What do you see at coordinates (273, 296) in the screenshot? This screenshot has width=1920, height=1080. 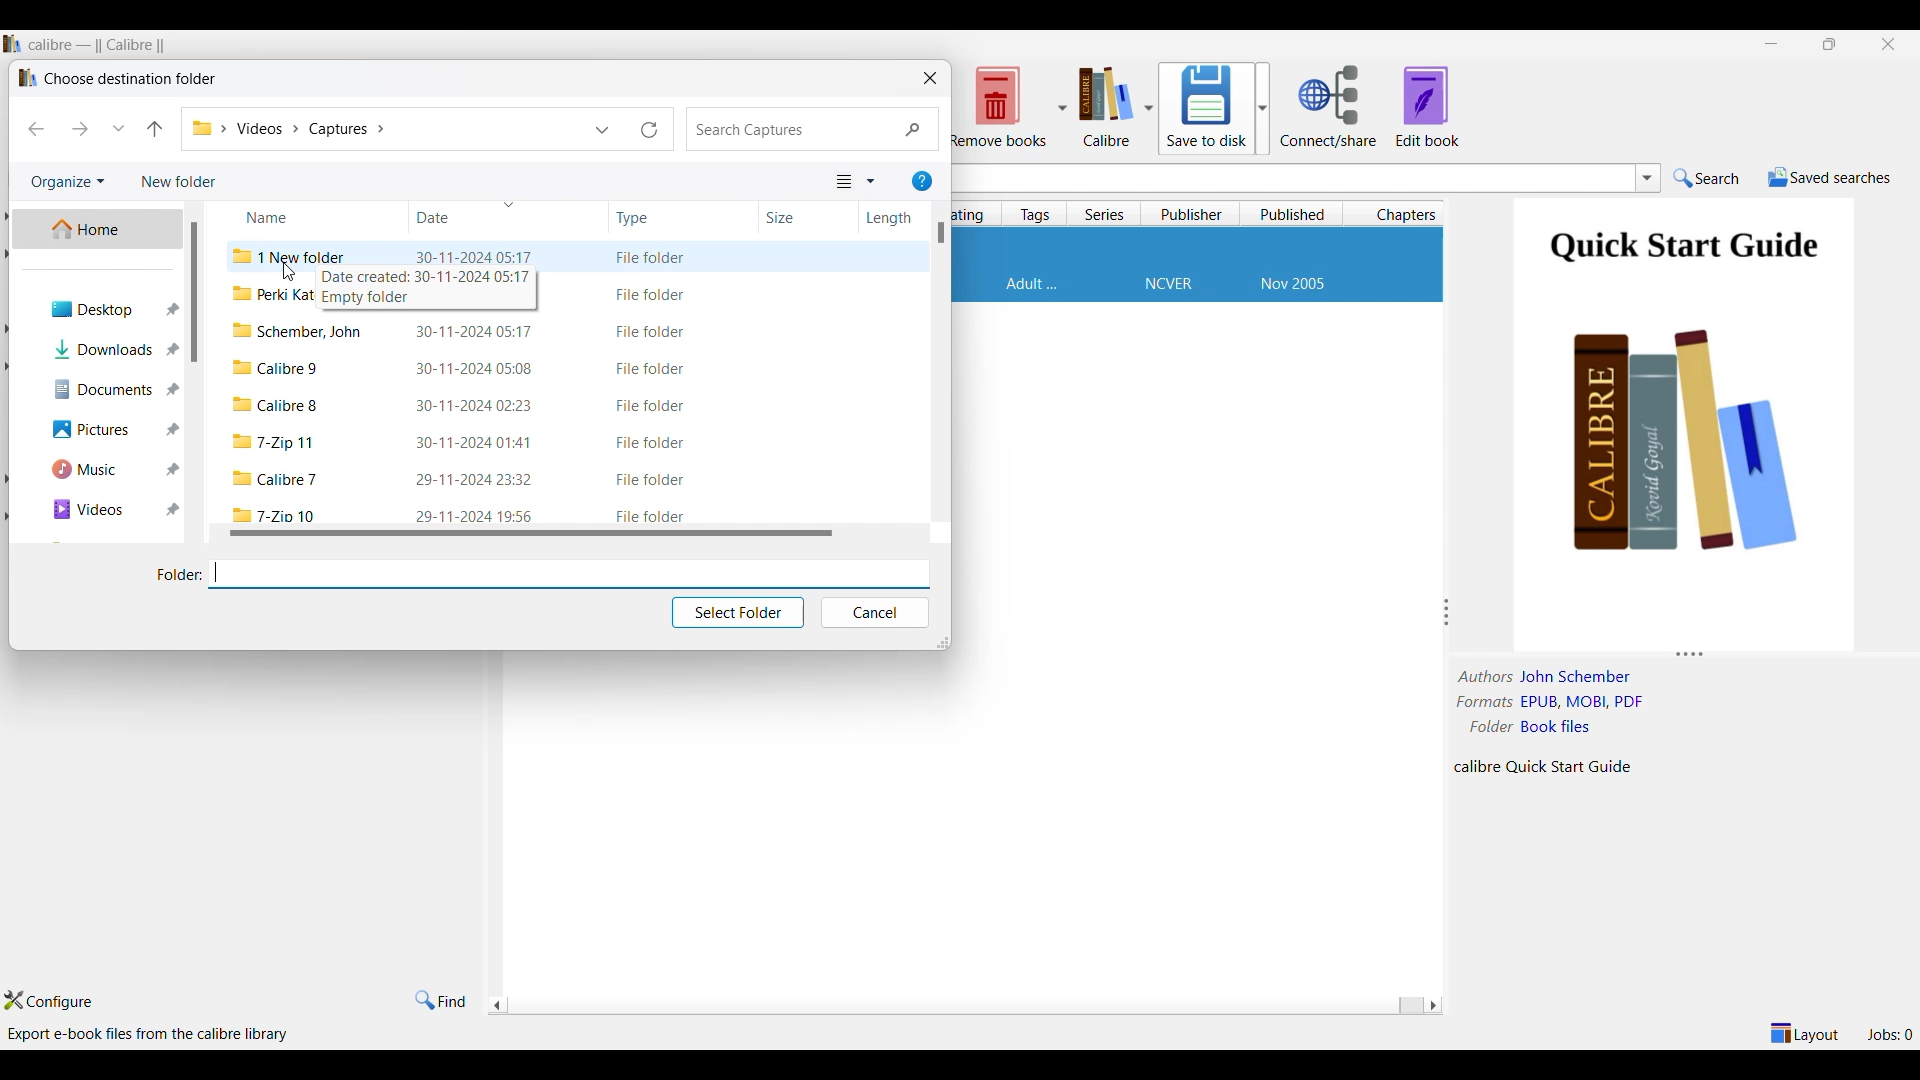 I see `folder` at bounding box center [273, 296].